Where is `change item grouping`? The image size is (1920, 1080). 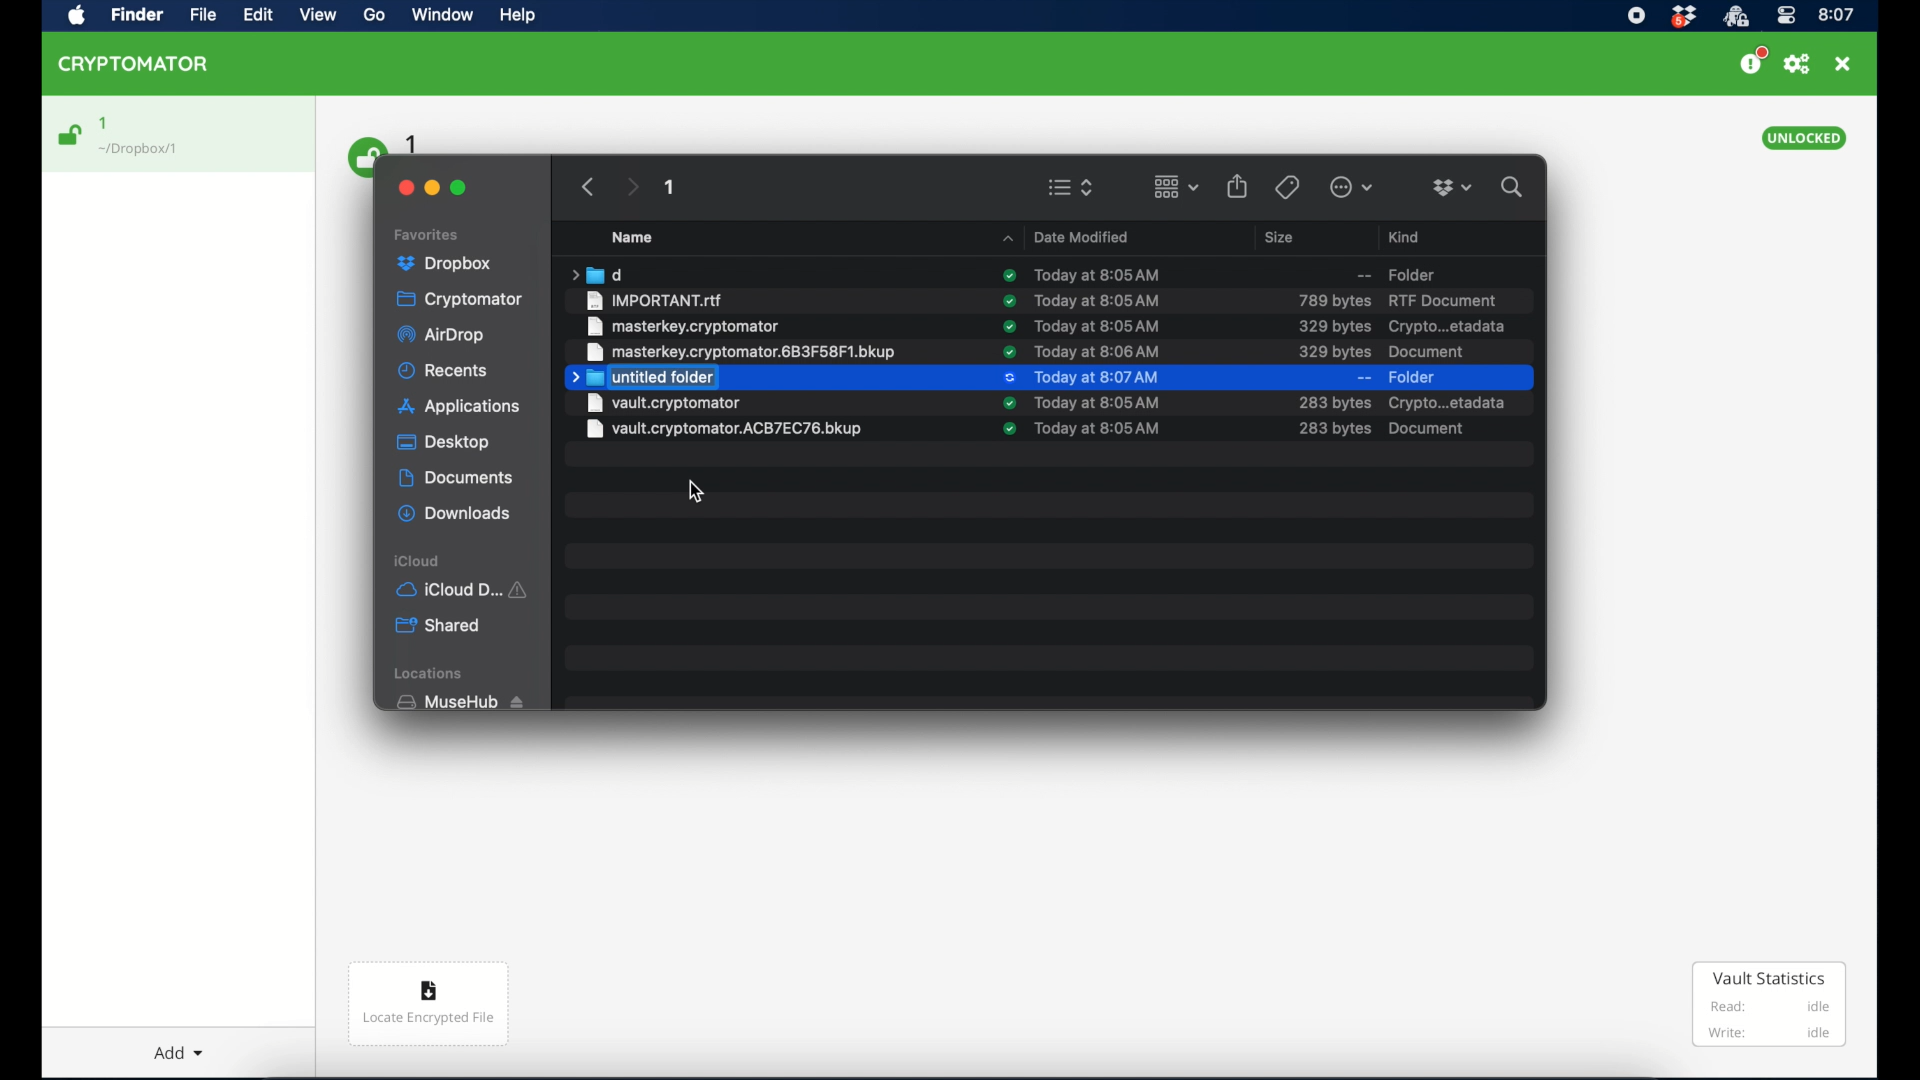 change item grouping is located at coordinates (1175, 186).